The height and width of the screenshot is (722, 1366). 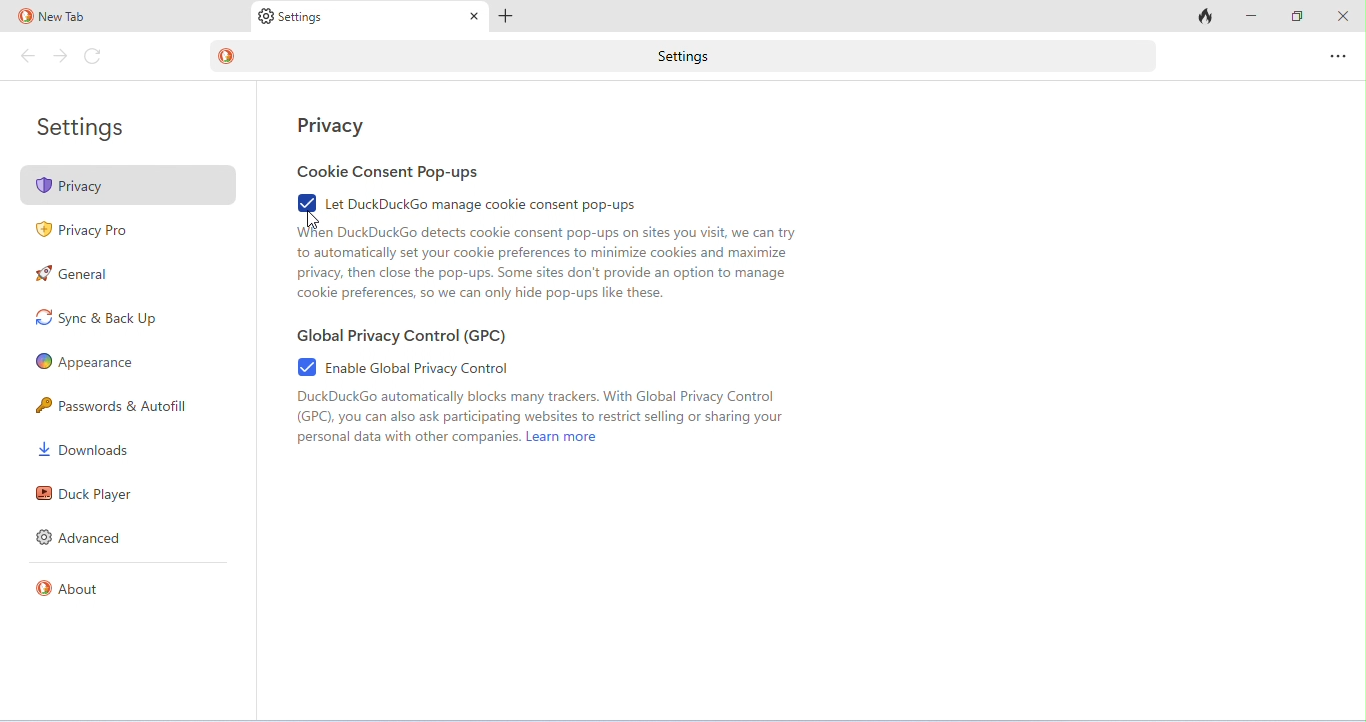 What do you see at coordinates (116, 405) in the screenshot?
I see `passwords and autofills` at bounding box center [116, 405].